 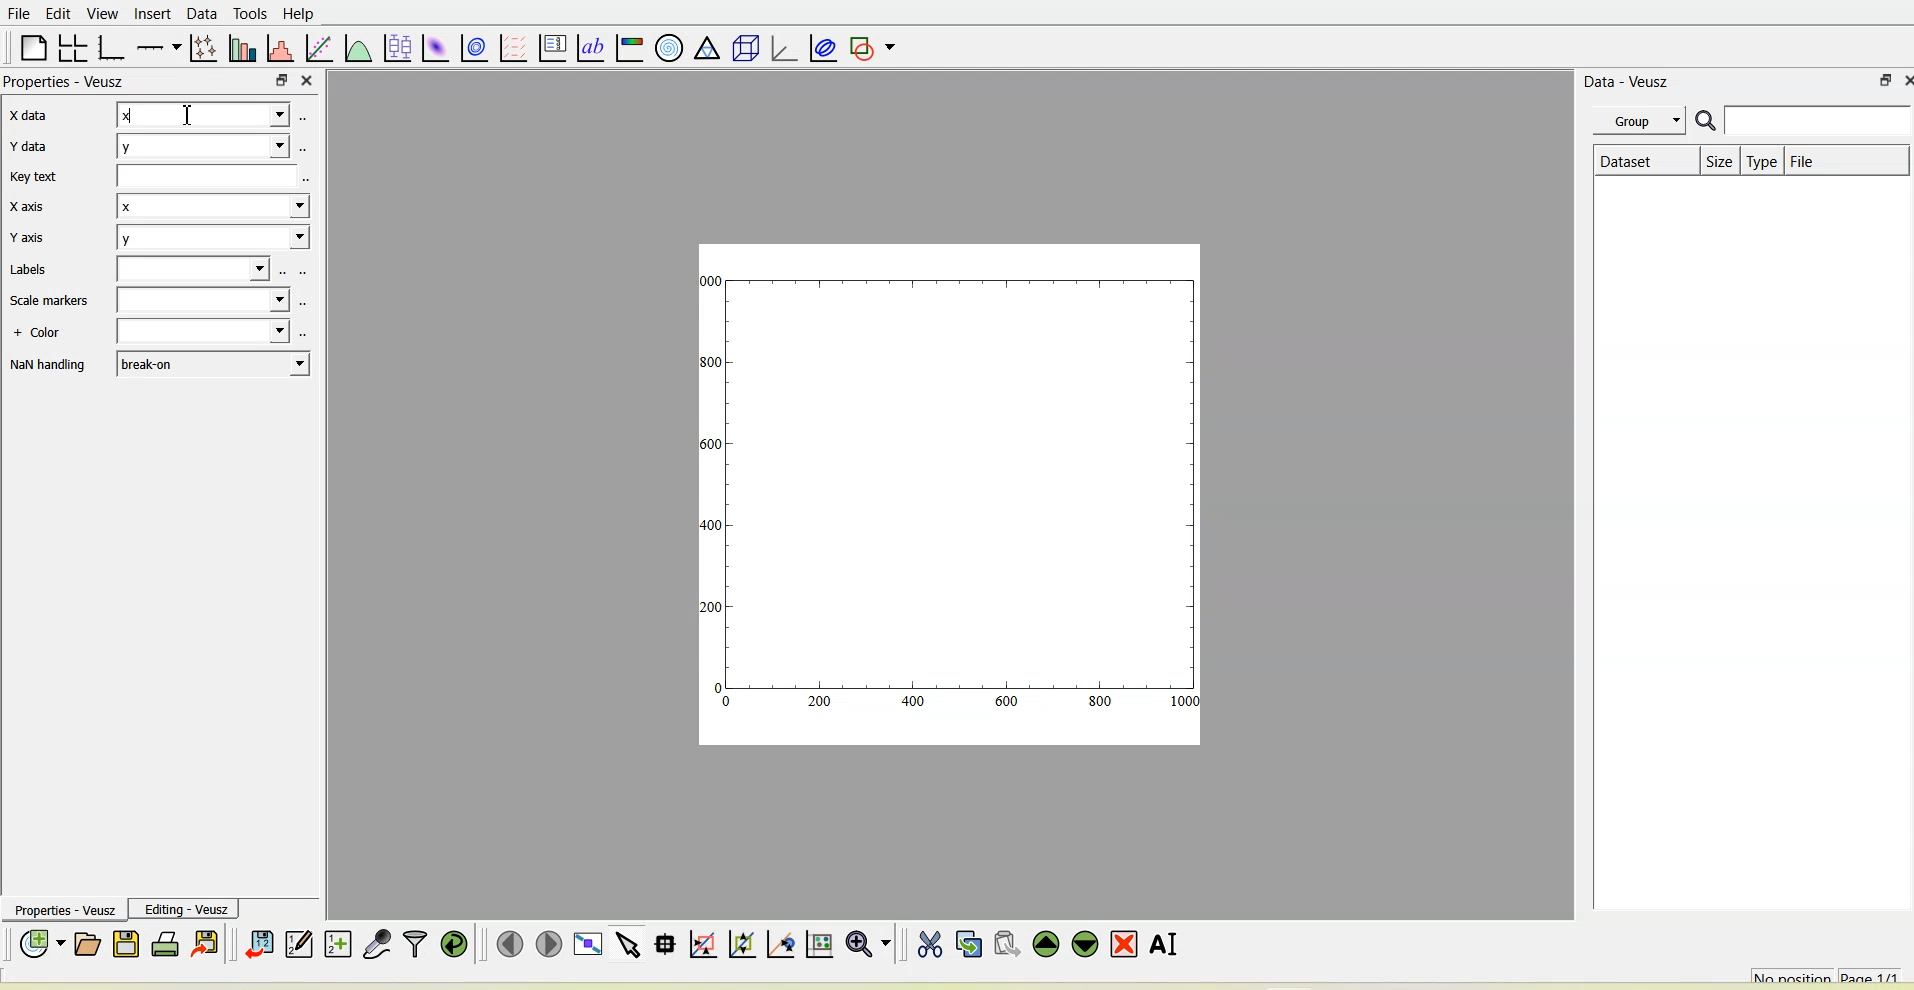 I want to click on Move to the next page, so click(x=549, y=943).